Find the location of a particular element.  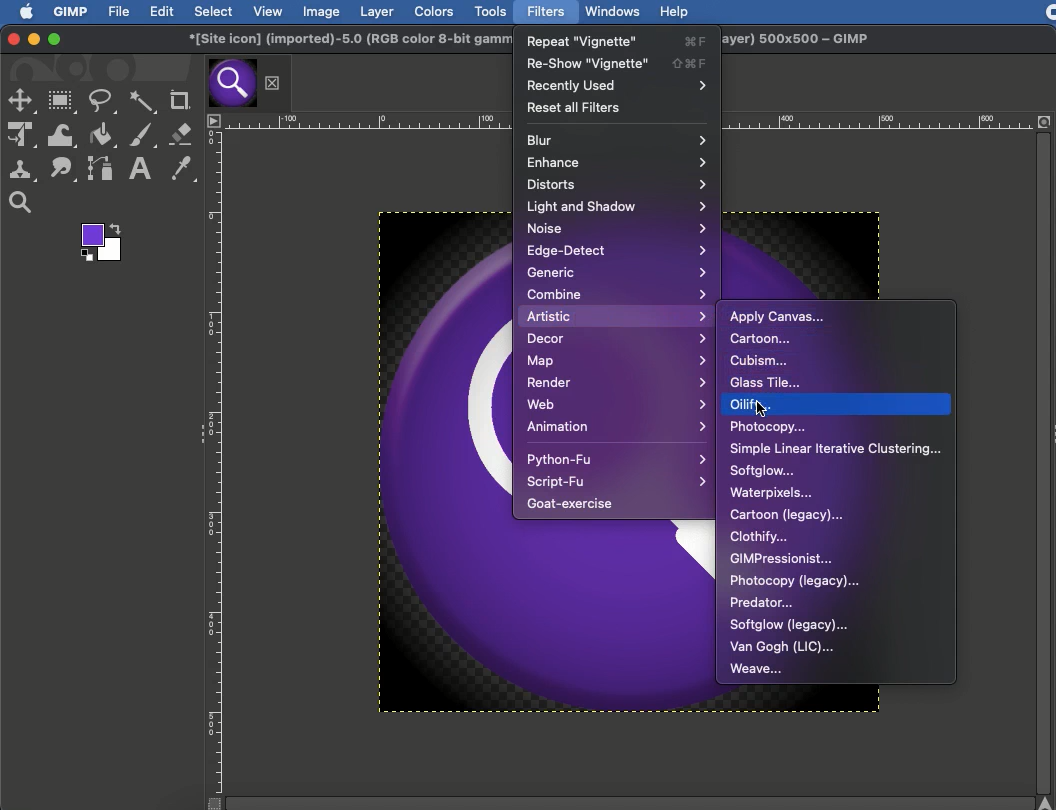

File is located at coordinates (120, 12).